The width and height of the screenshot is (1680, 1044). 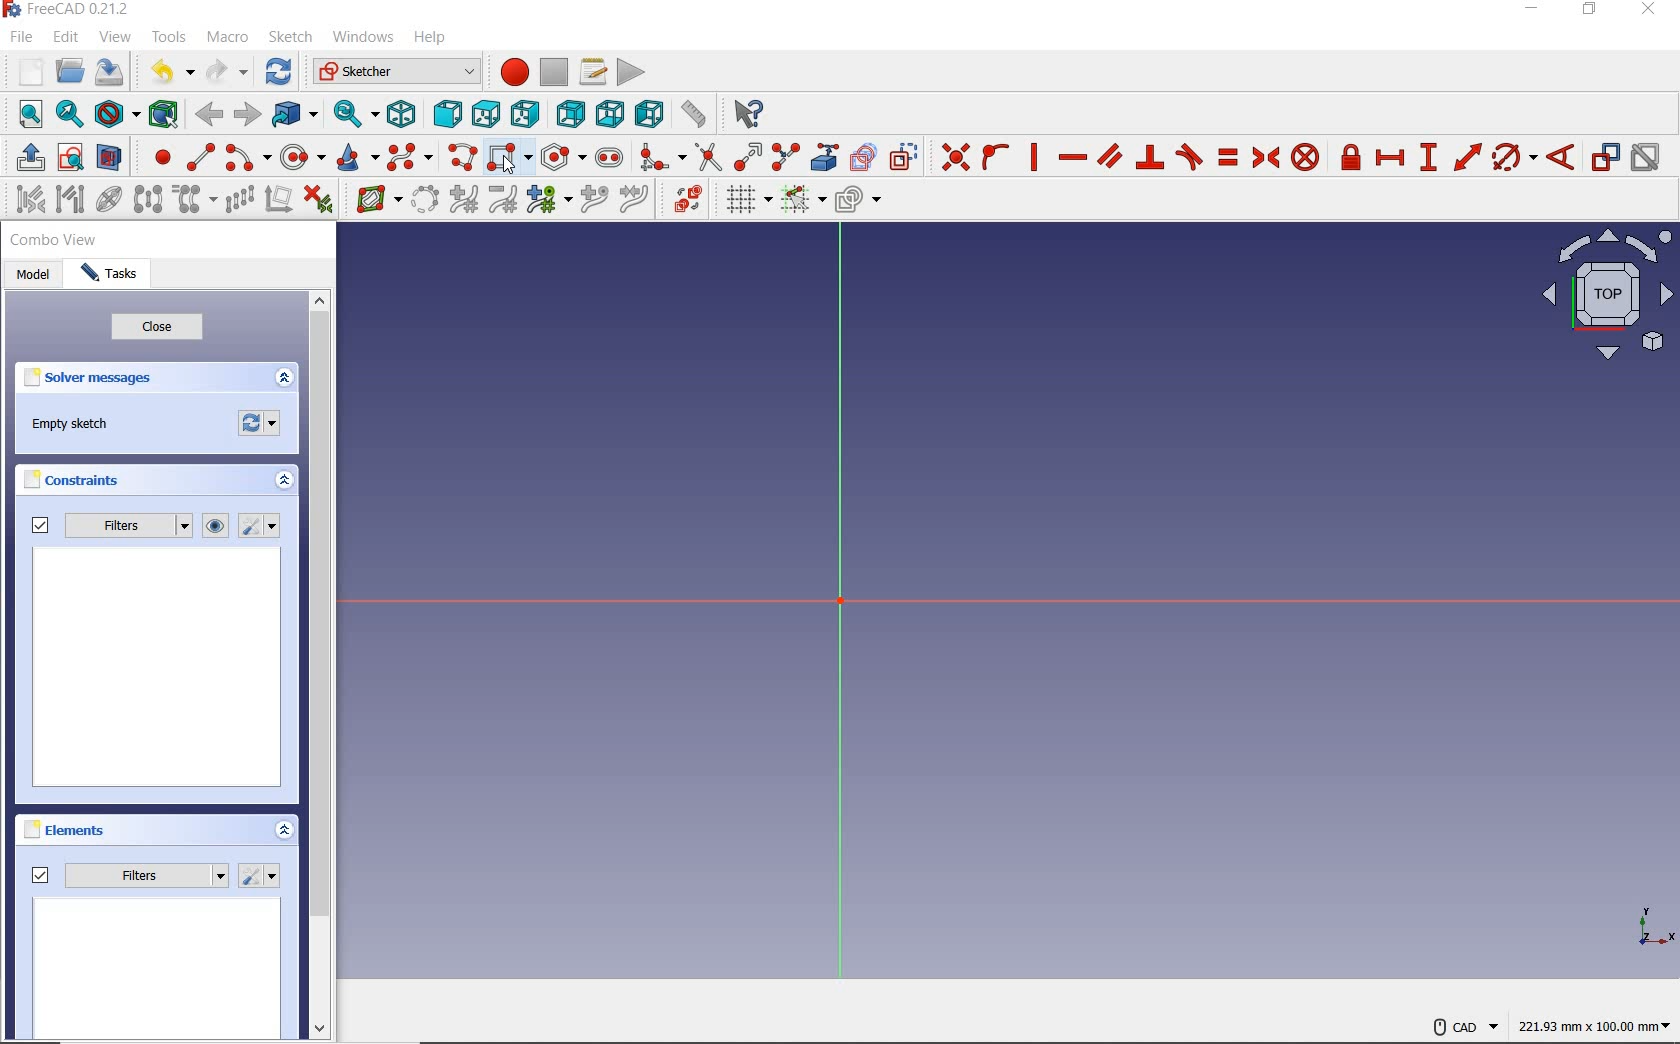 What do you see at coordinates (291, 37) in the screenshot?
I see `sketch` at bounding box center [291, 37].